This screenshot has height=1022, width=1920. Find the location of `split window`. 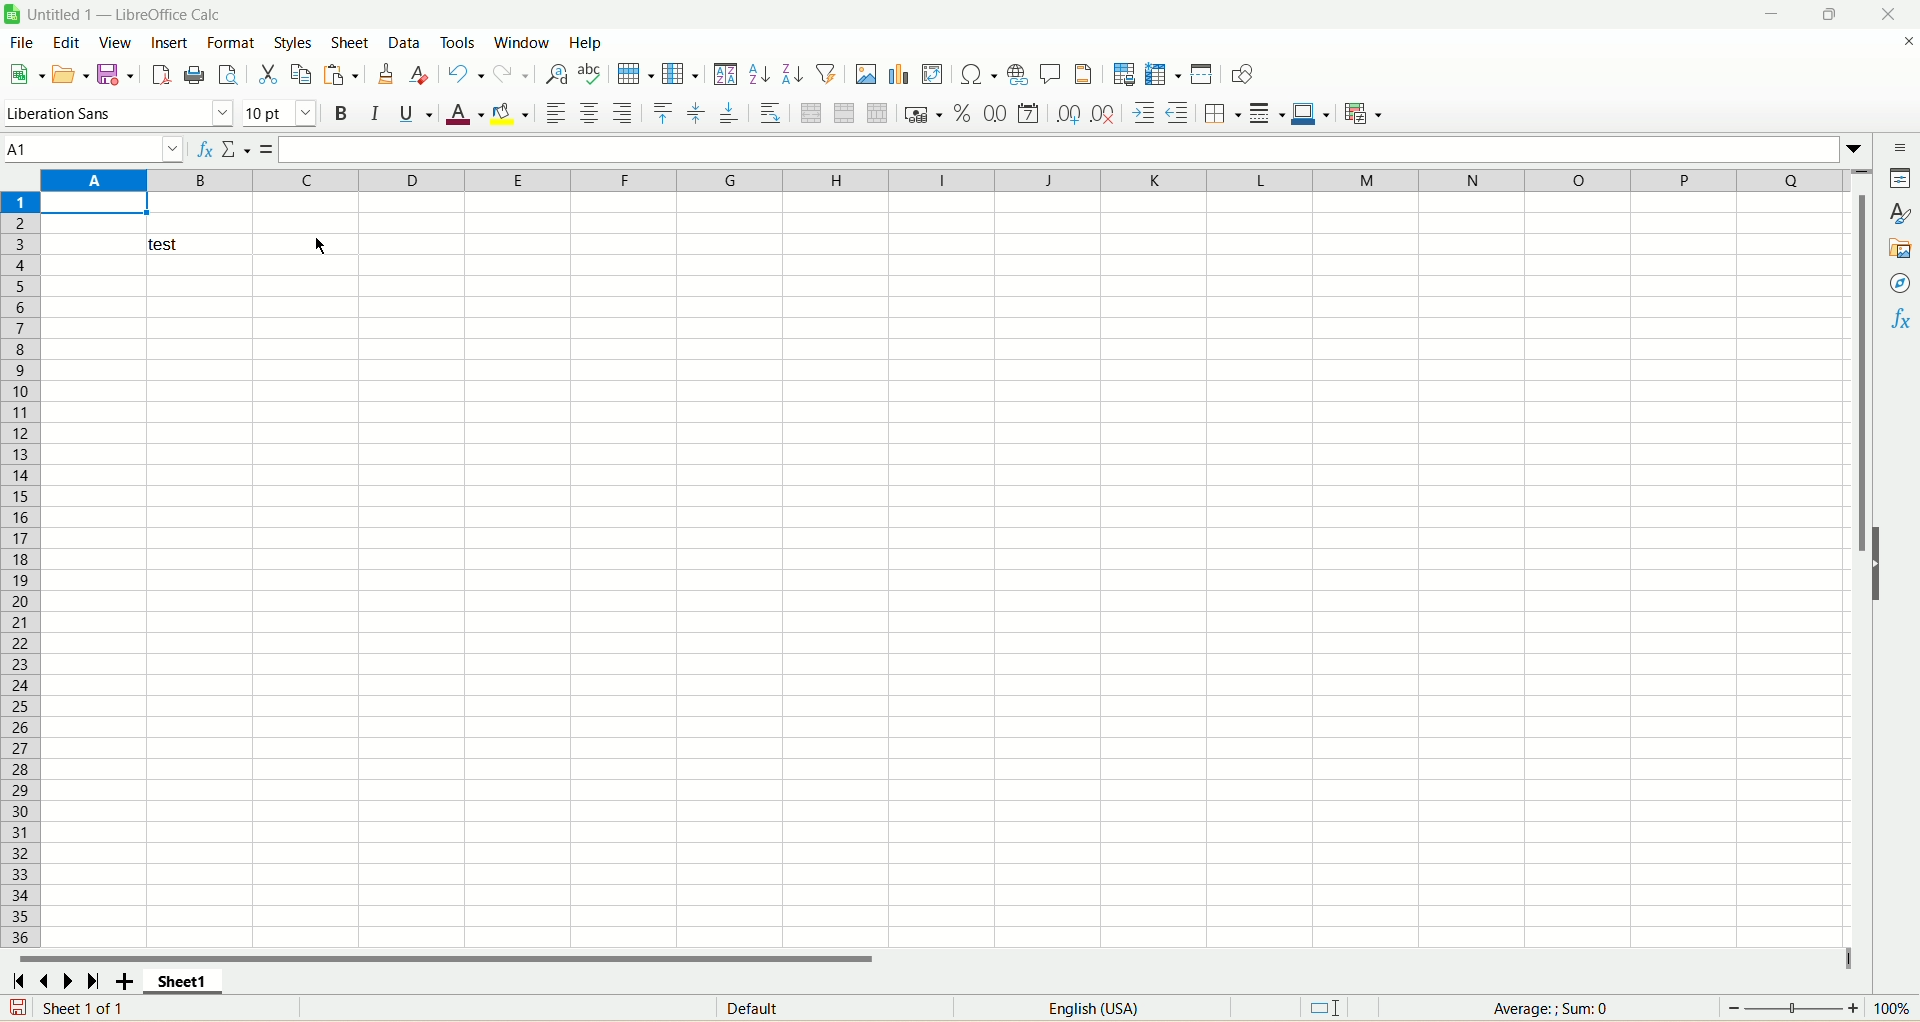

split window is located at coordinates (1201, 74).